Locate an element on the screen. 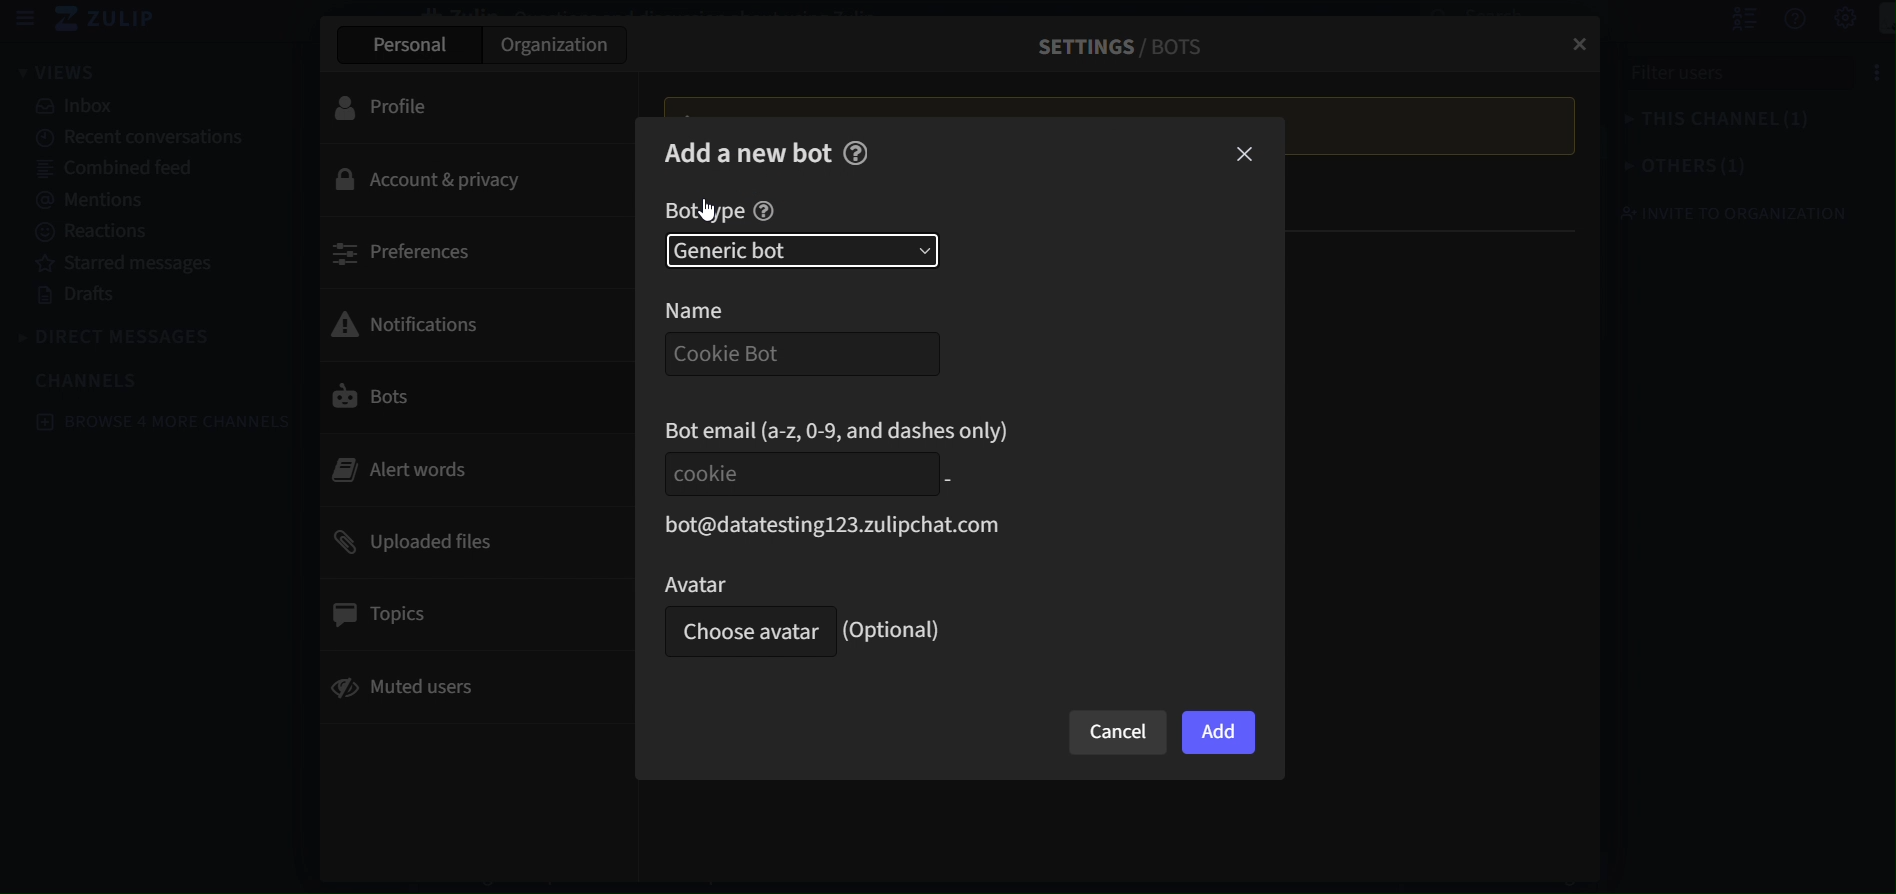 The width and height of the screenshot is (1896, 894). personal is located at coordinates (406, 45).